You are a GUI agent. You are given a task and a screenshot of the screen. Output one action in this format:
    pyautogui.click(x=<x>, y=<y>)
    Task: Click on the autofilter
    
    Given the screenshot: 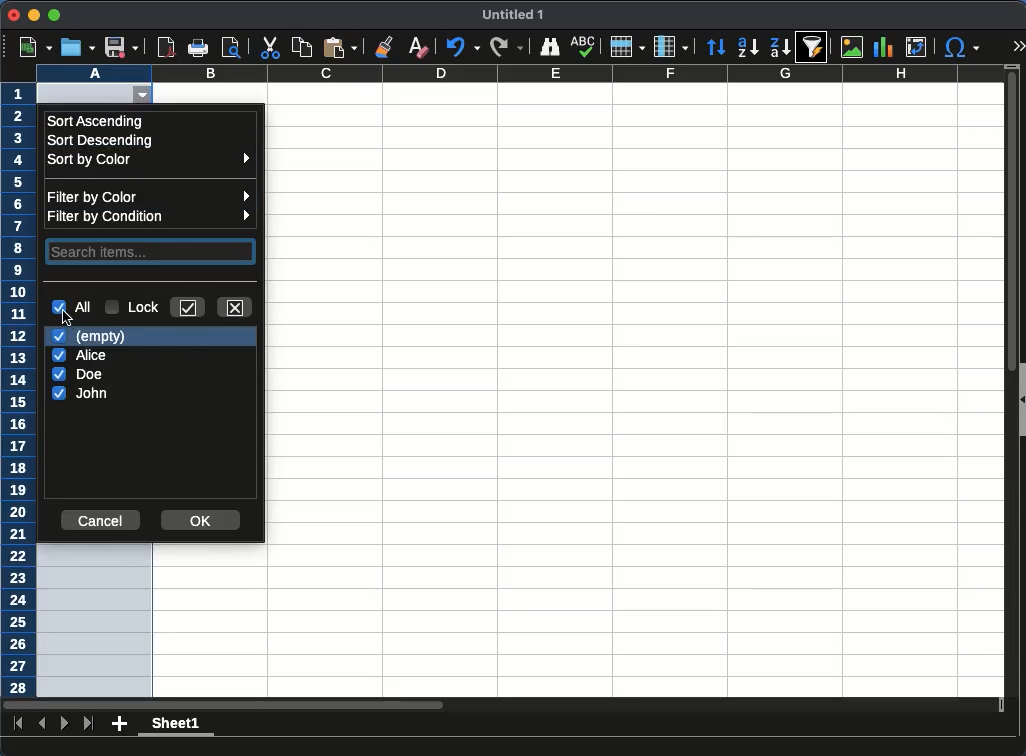 What is the action you would take?
    pyautogui.click(x=147, y=96)
    